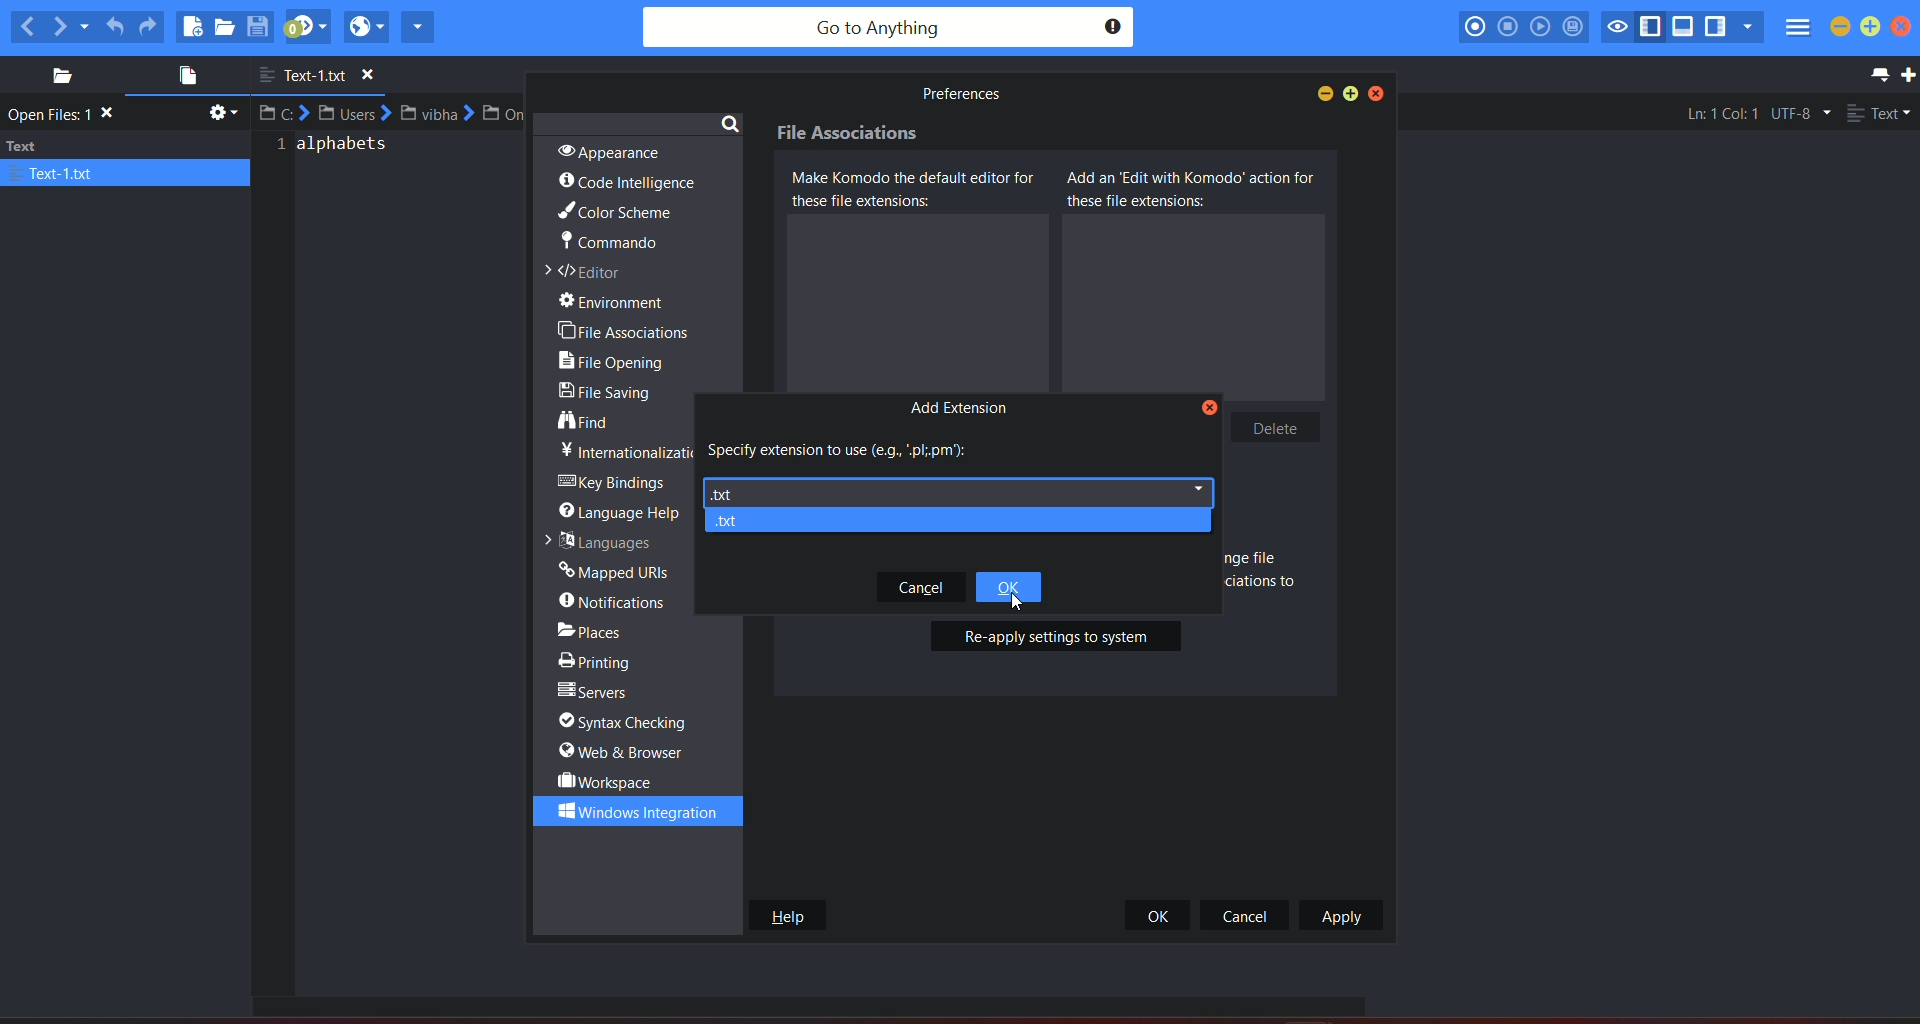 This screenshot has width=1920, height=1024. Describe the element at coordinates (418, 26) in the screenshot. I see `share current file` at that location.